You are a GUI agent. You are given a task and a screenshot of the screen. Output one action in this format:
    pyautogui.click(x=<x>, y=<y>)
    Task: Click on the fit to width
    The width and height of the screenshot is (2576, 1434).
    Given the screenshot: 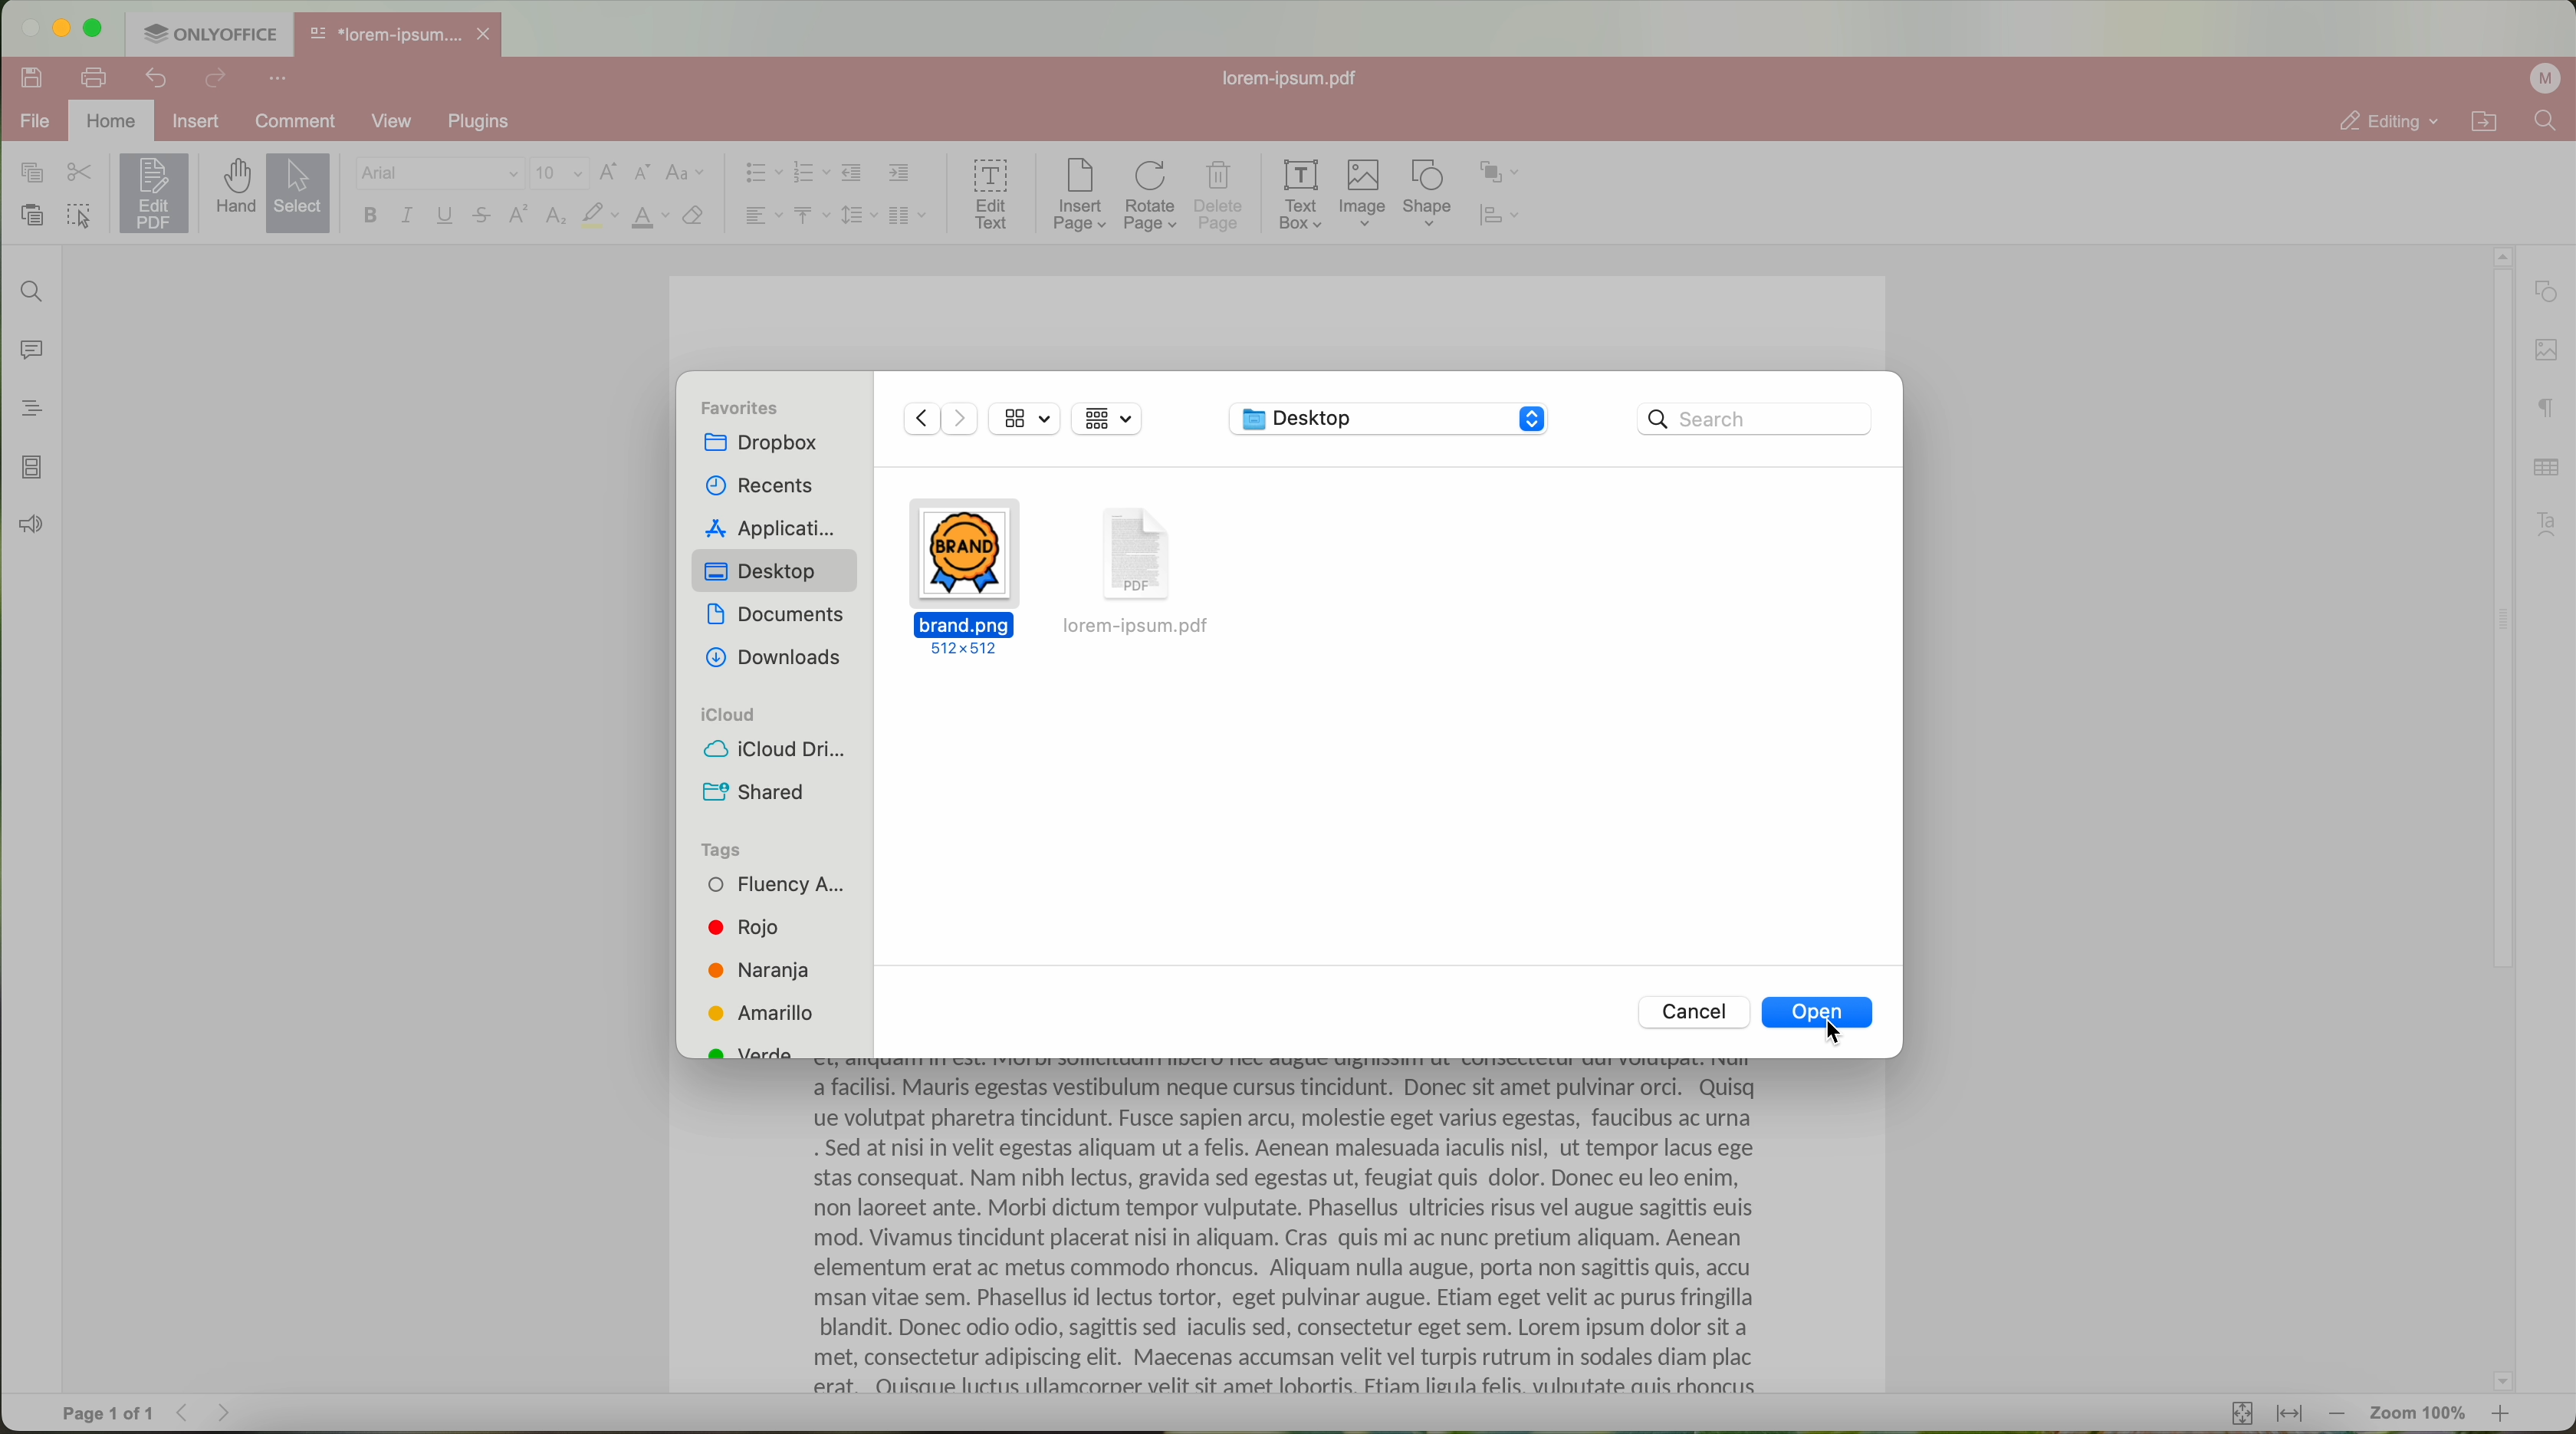 What is the action you would take?
    pyautogui.click(x=2289, y=1414)
    